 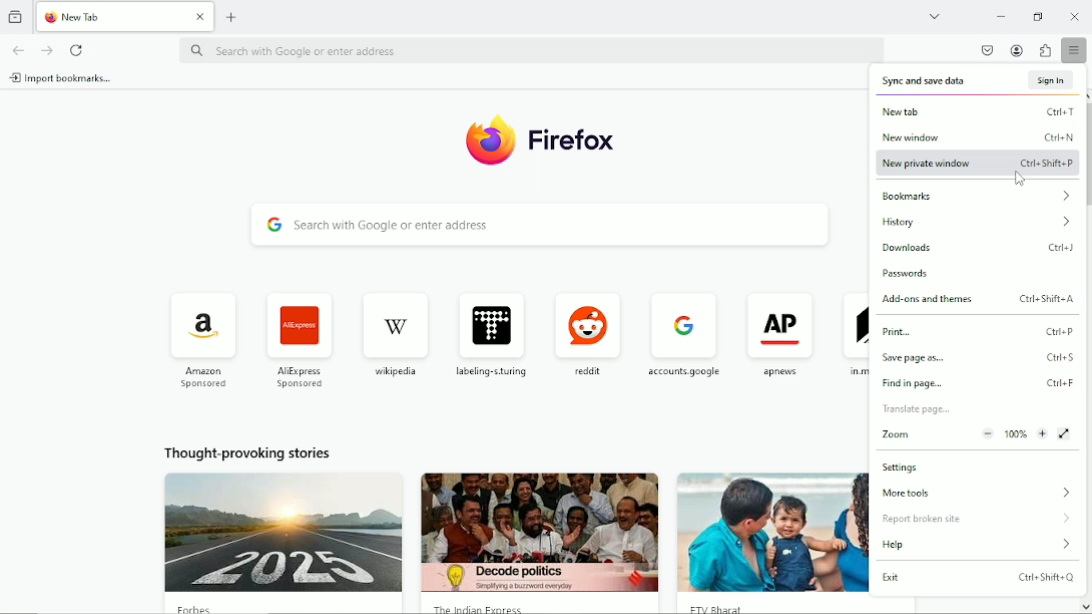 What do you see at coordinates (1075, 15) in the screenshot?
I see `Close` at bounding box center [1075, 15].